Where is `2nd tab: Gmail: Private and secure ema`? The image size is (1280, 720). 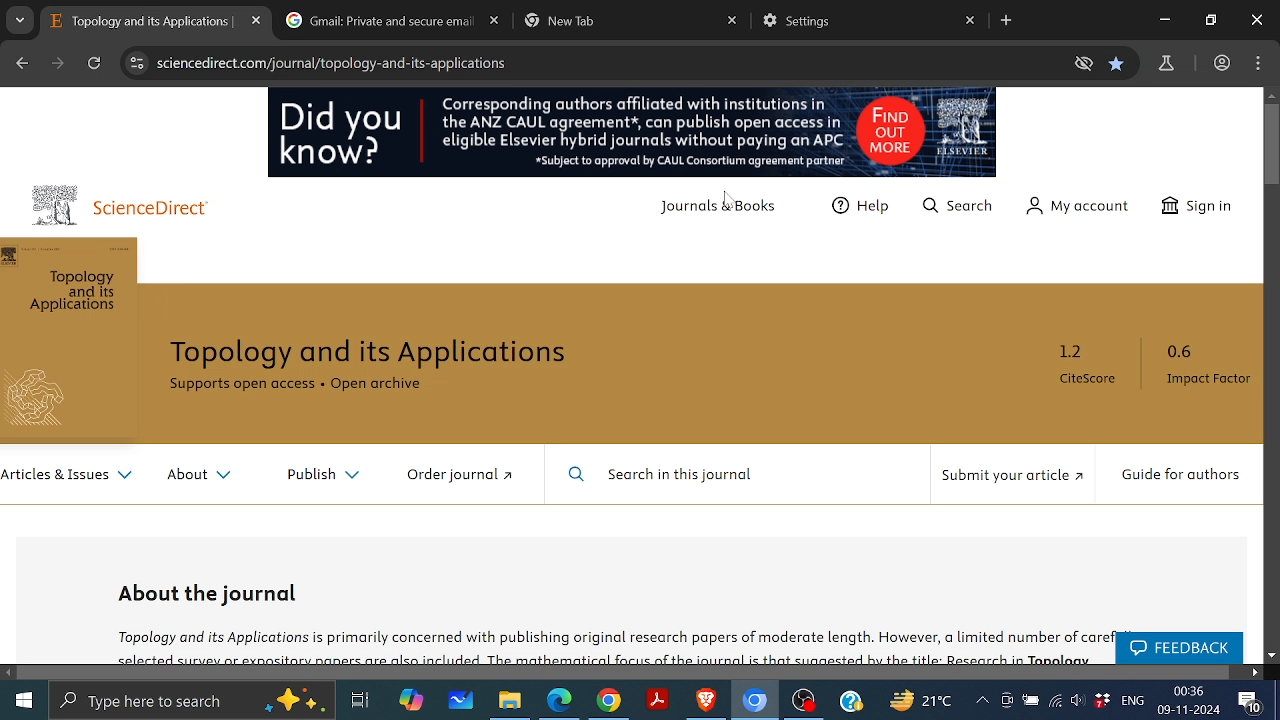 2nd tab: Gmail: Private and secure ema is located at coordinates (378, 20).